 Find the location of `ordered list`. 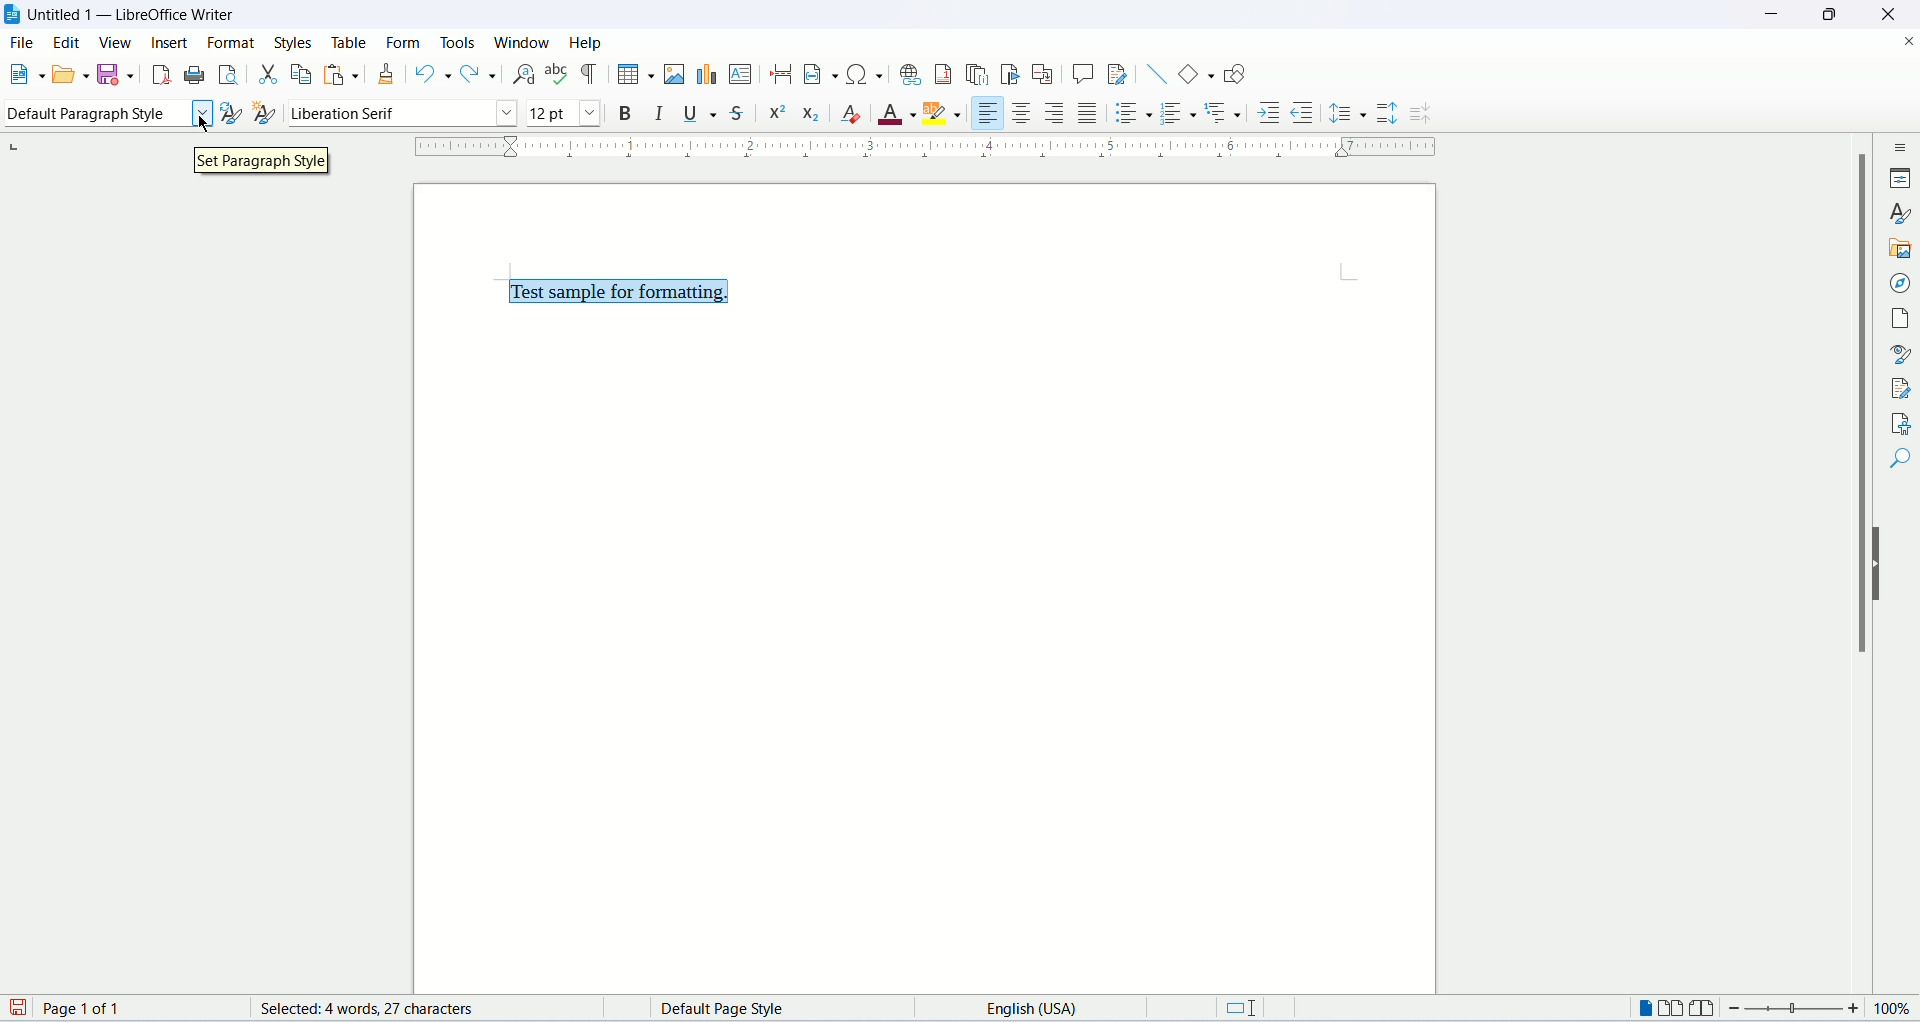

ordered list is located at coordinates (1183, 112).